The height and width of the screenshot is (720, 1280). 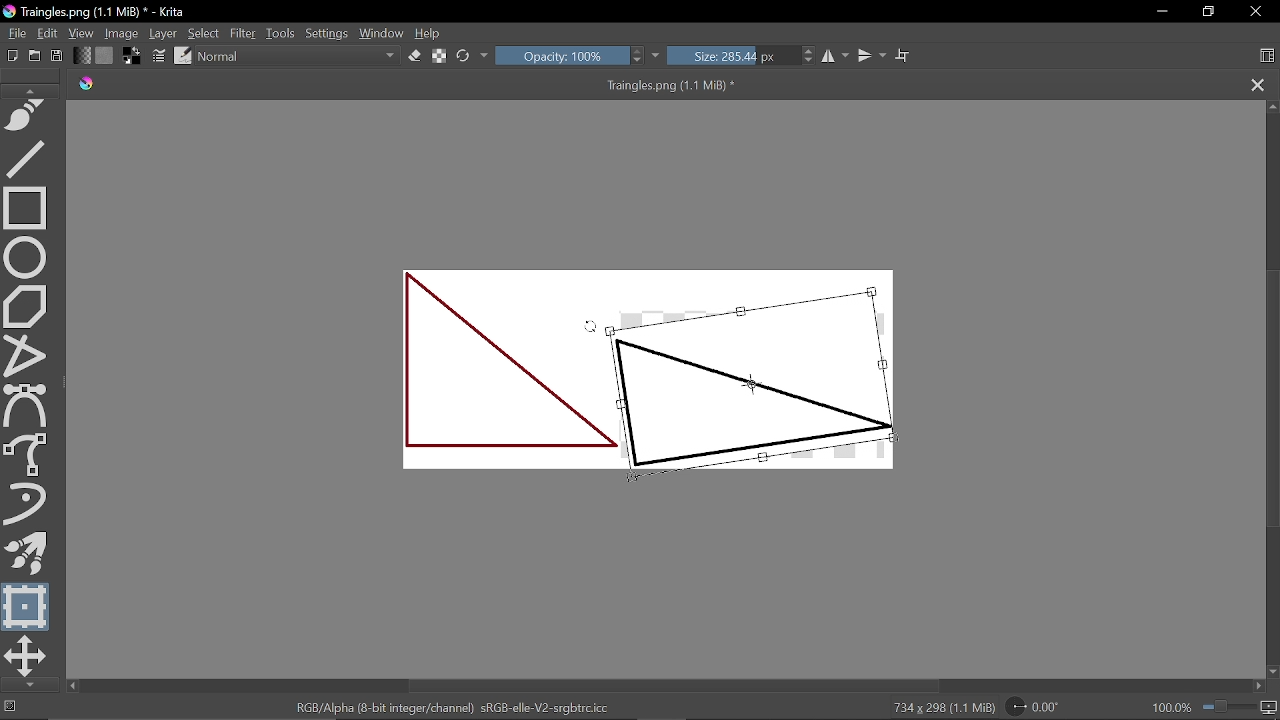 I want to click on reload original preset, so click(x=464, y=57).